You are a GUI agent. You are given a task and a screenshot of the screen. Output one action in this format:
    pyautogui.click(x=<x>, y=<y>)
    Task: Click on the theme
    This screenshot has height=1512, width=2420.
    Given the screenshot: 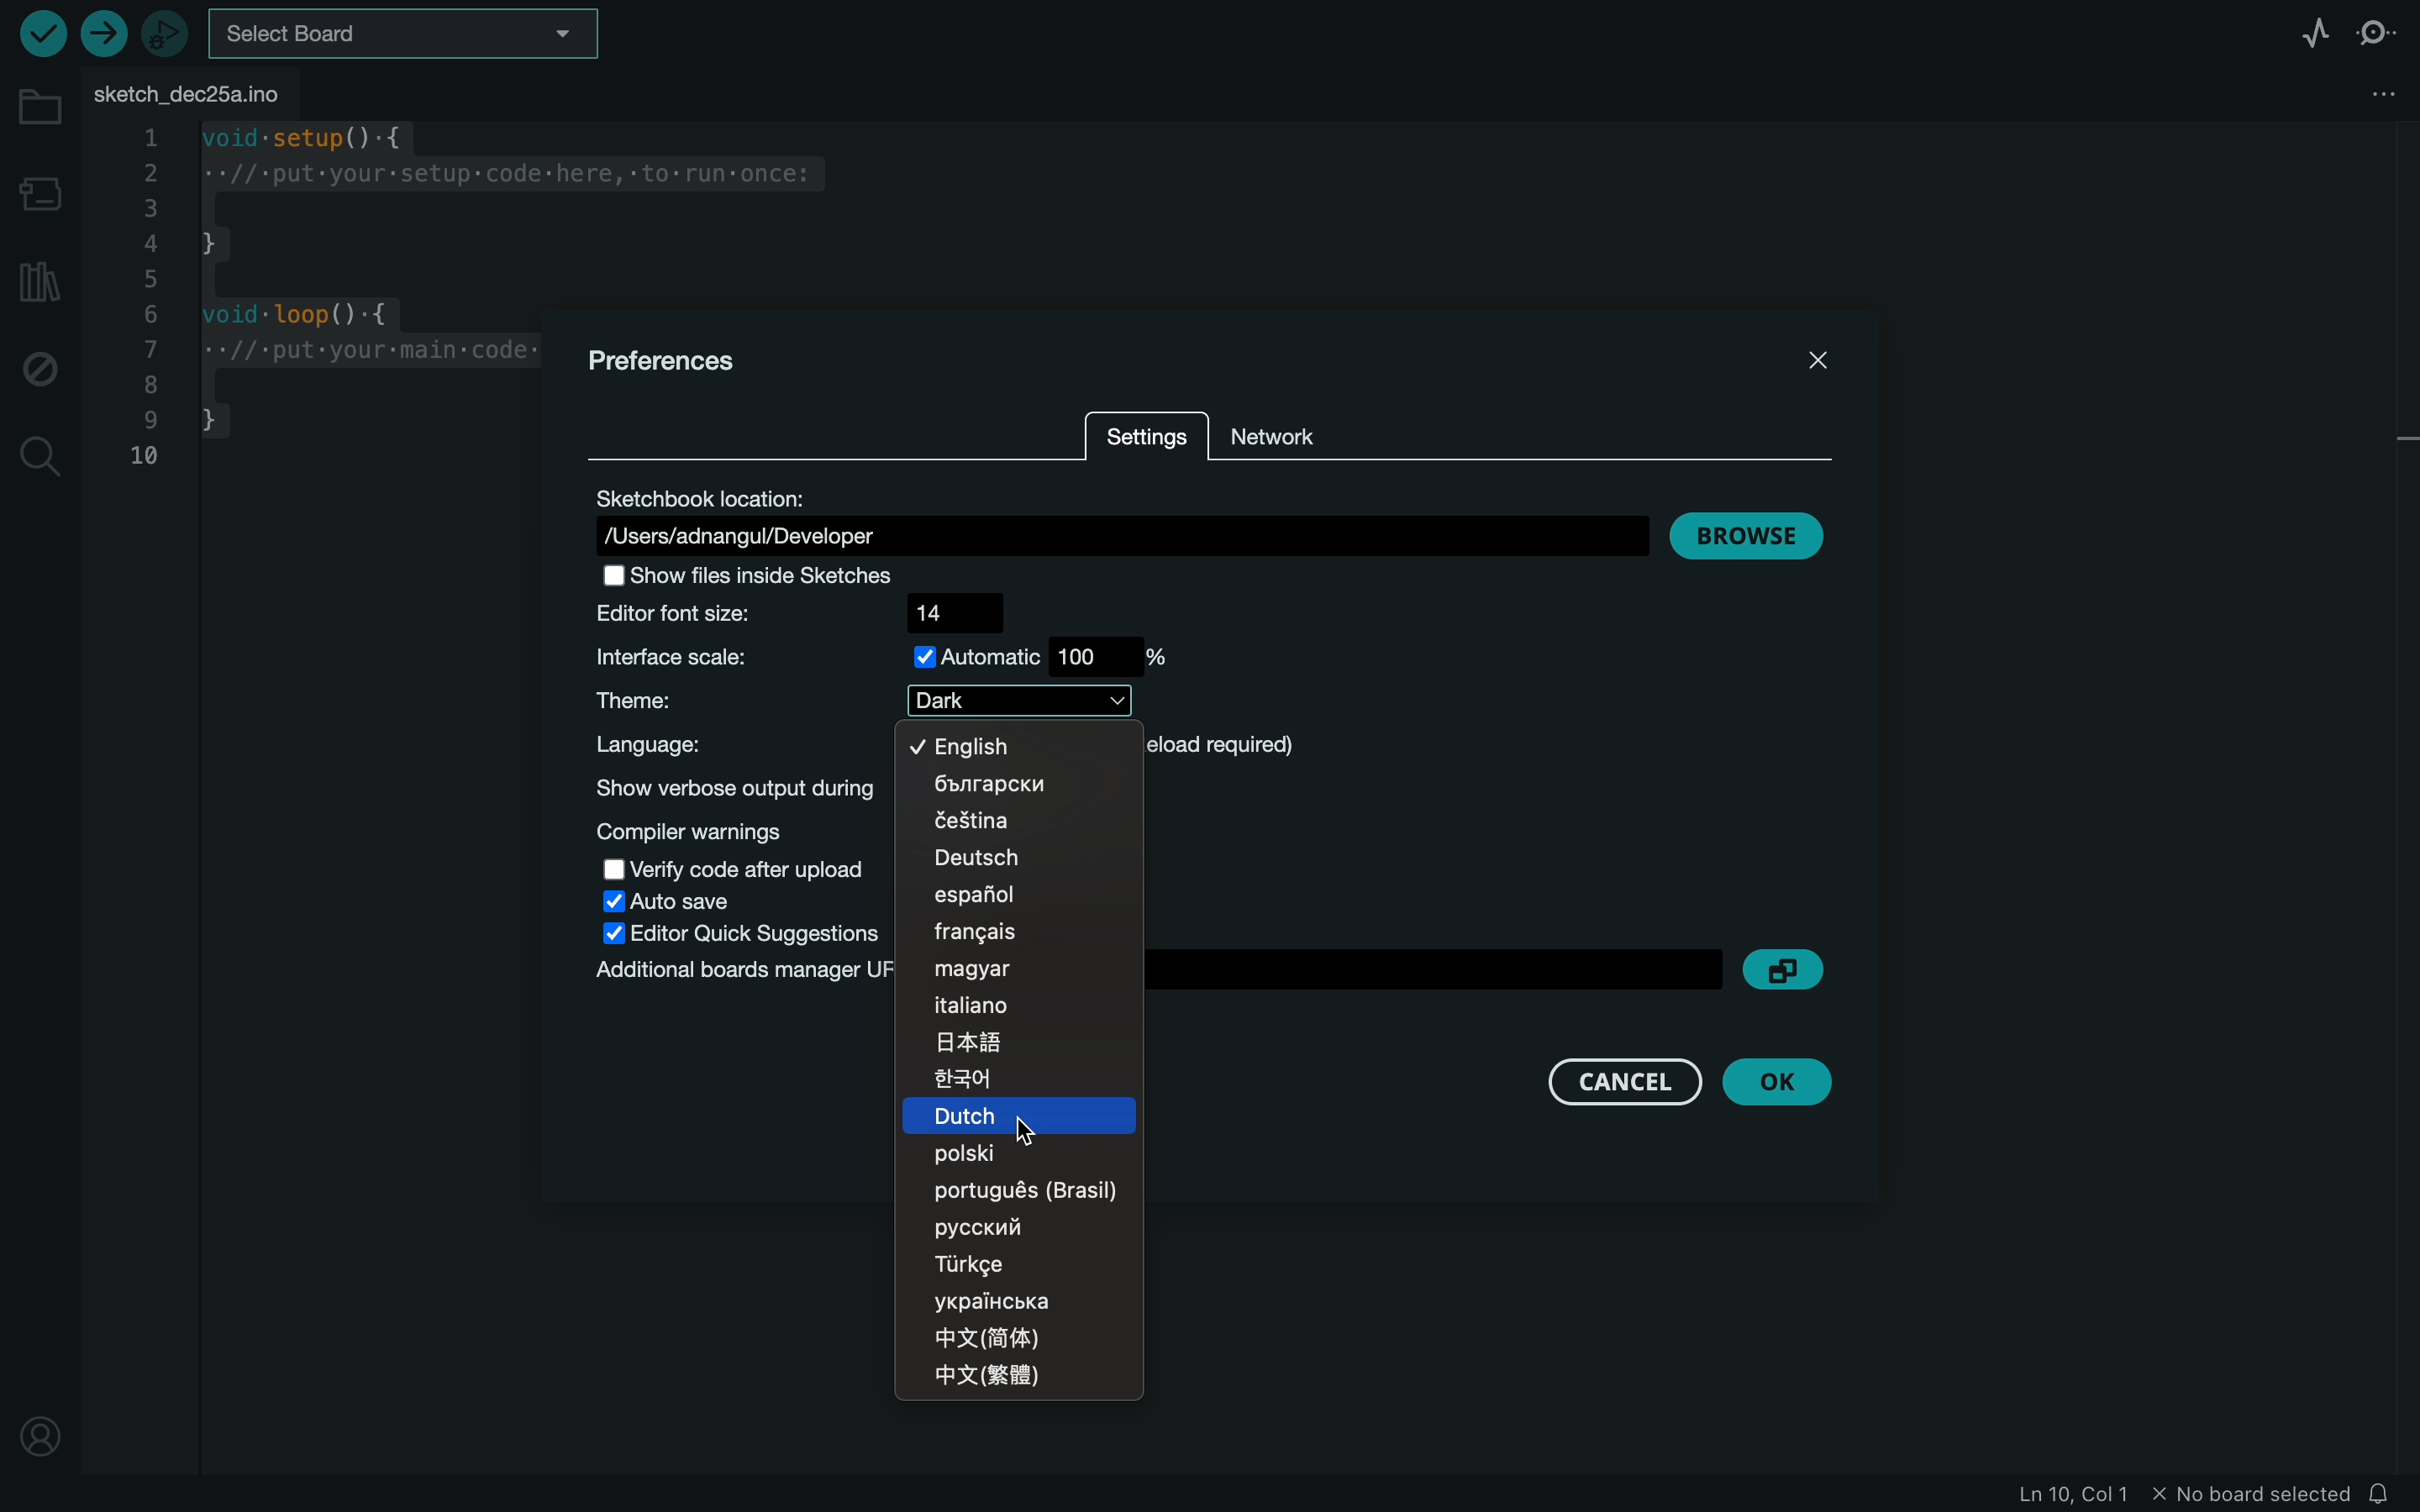 What is the action you would take?
    pyautogui.click(x=857, y=700)
    